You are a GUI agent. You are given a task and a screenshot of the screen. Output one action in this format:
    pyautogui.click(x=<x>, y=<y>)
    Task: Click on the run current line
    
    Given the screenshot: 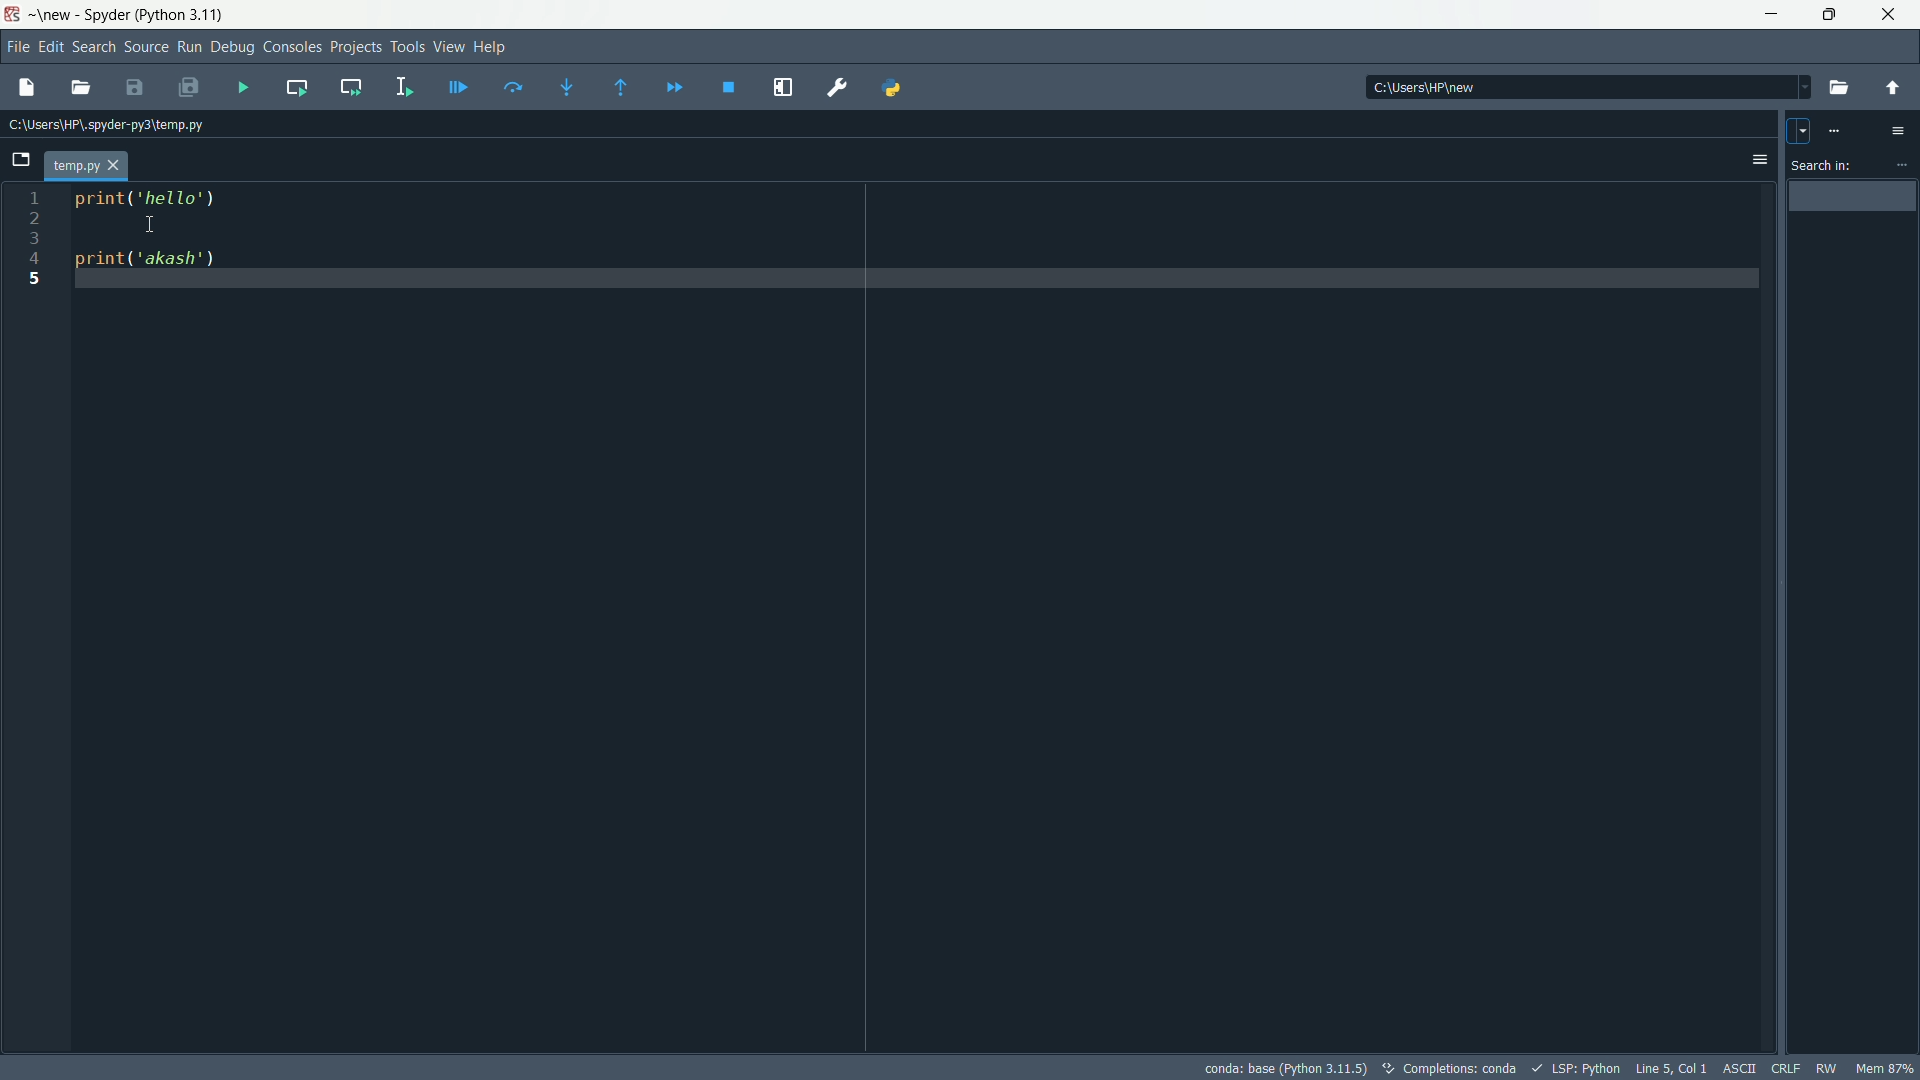 What is the action you would take?
    pyautogui.click(x=513, y=89)
    